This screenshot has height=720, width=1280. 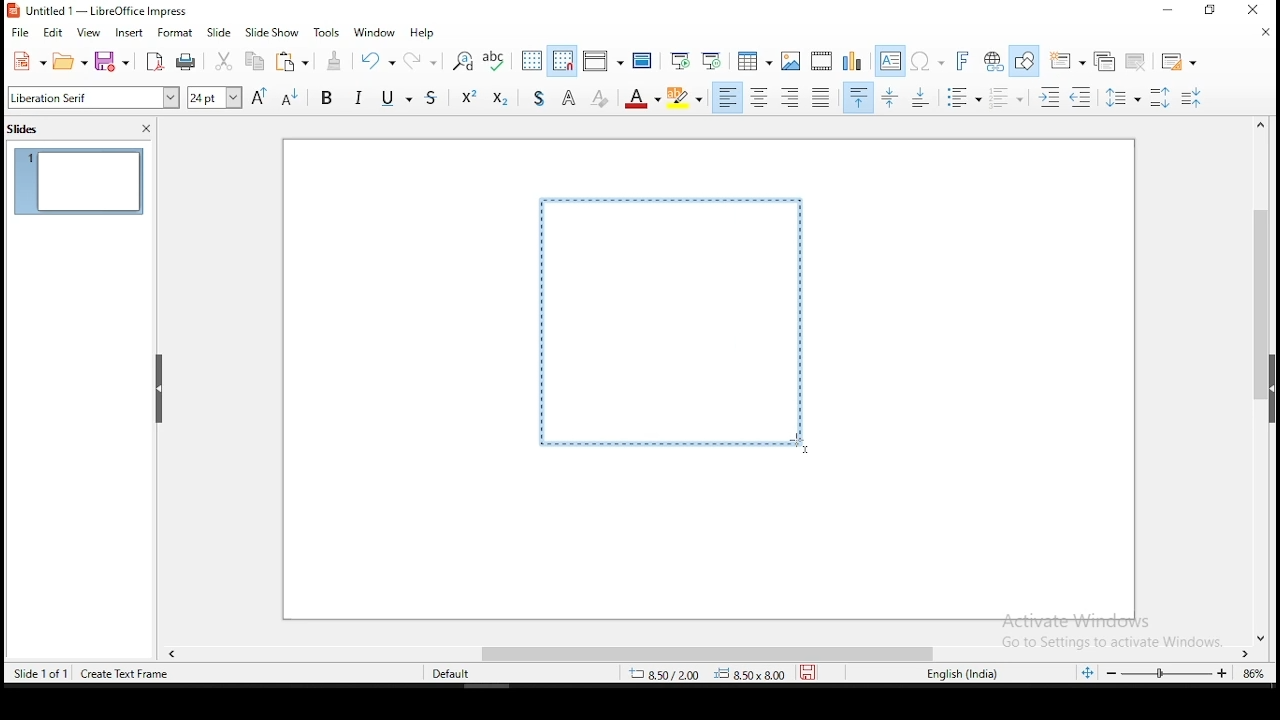 What do you see at coordinates (1167, 673) in the screenshot?
I see `zoom slider` at bounding box center [1167, 673].